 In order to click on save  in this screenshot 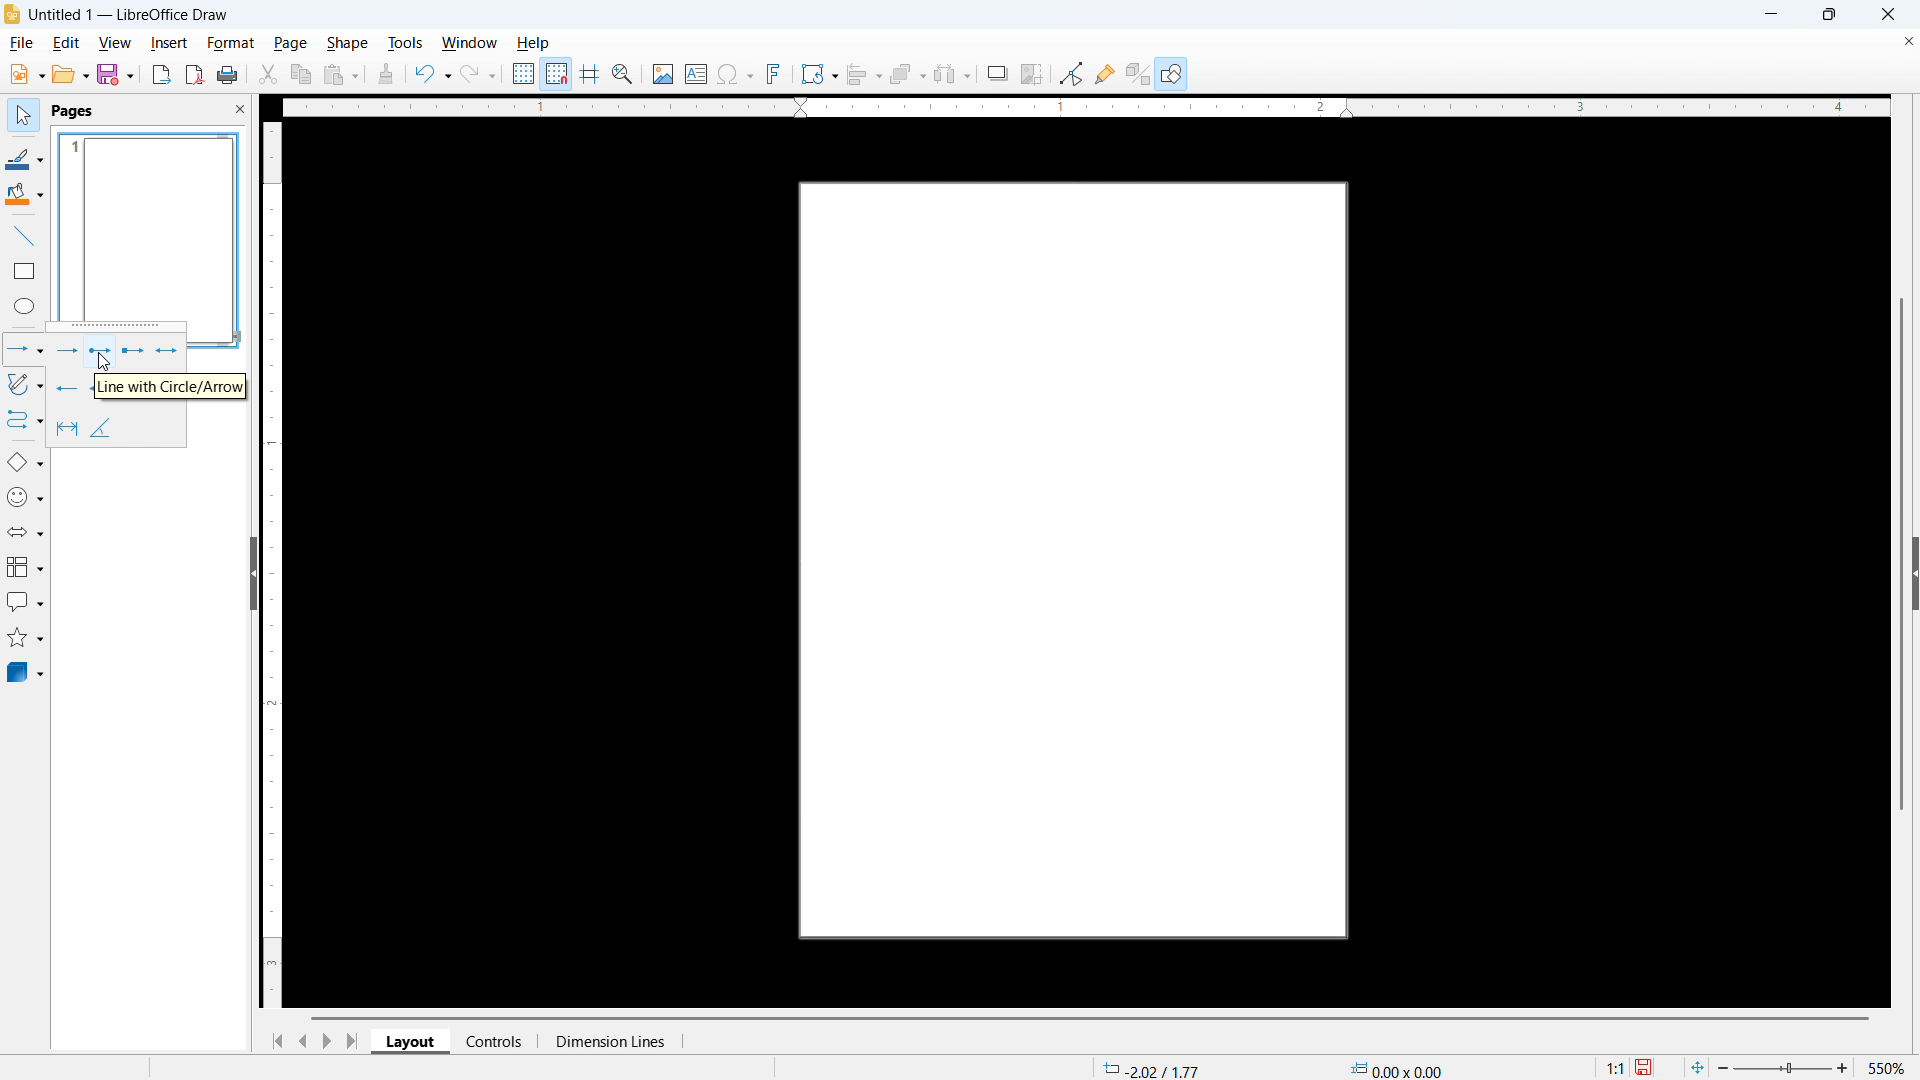, I will do `click(116, 73)`.